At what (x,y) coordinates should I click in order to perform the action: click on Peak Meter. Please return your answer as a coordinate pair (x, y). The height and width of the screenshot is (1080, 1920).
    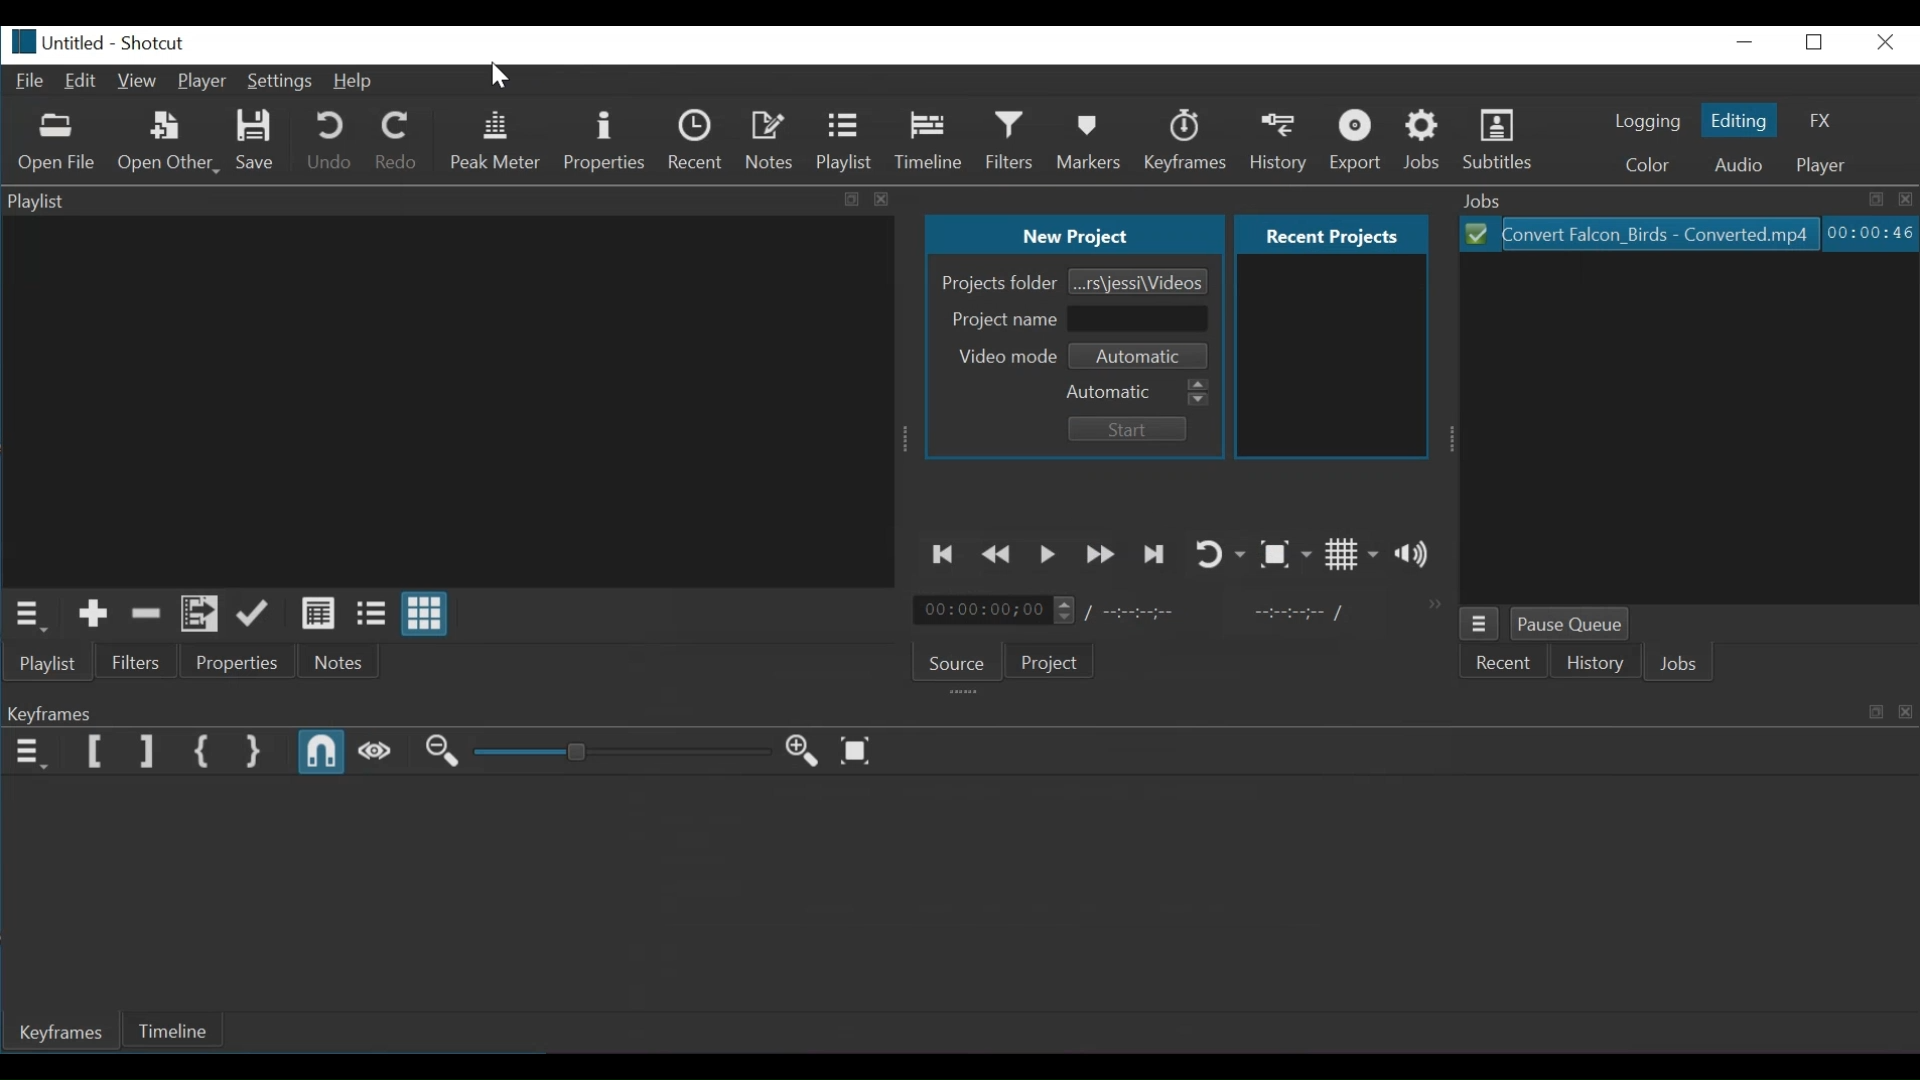
    Looking at the image, I should click on (499, 141).